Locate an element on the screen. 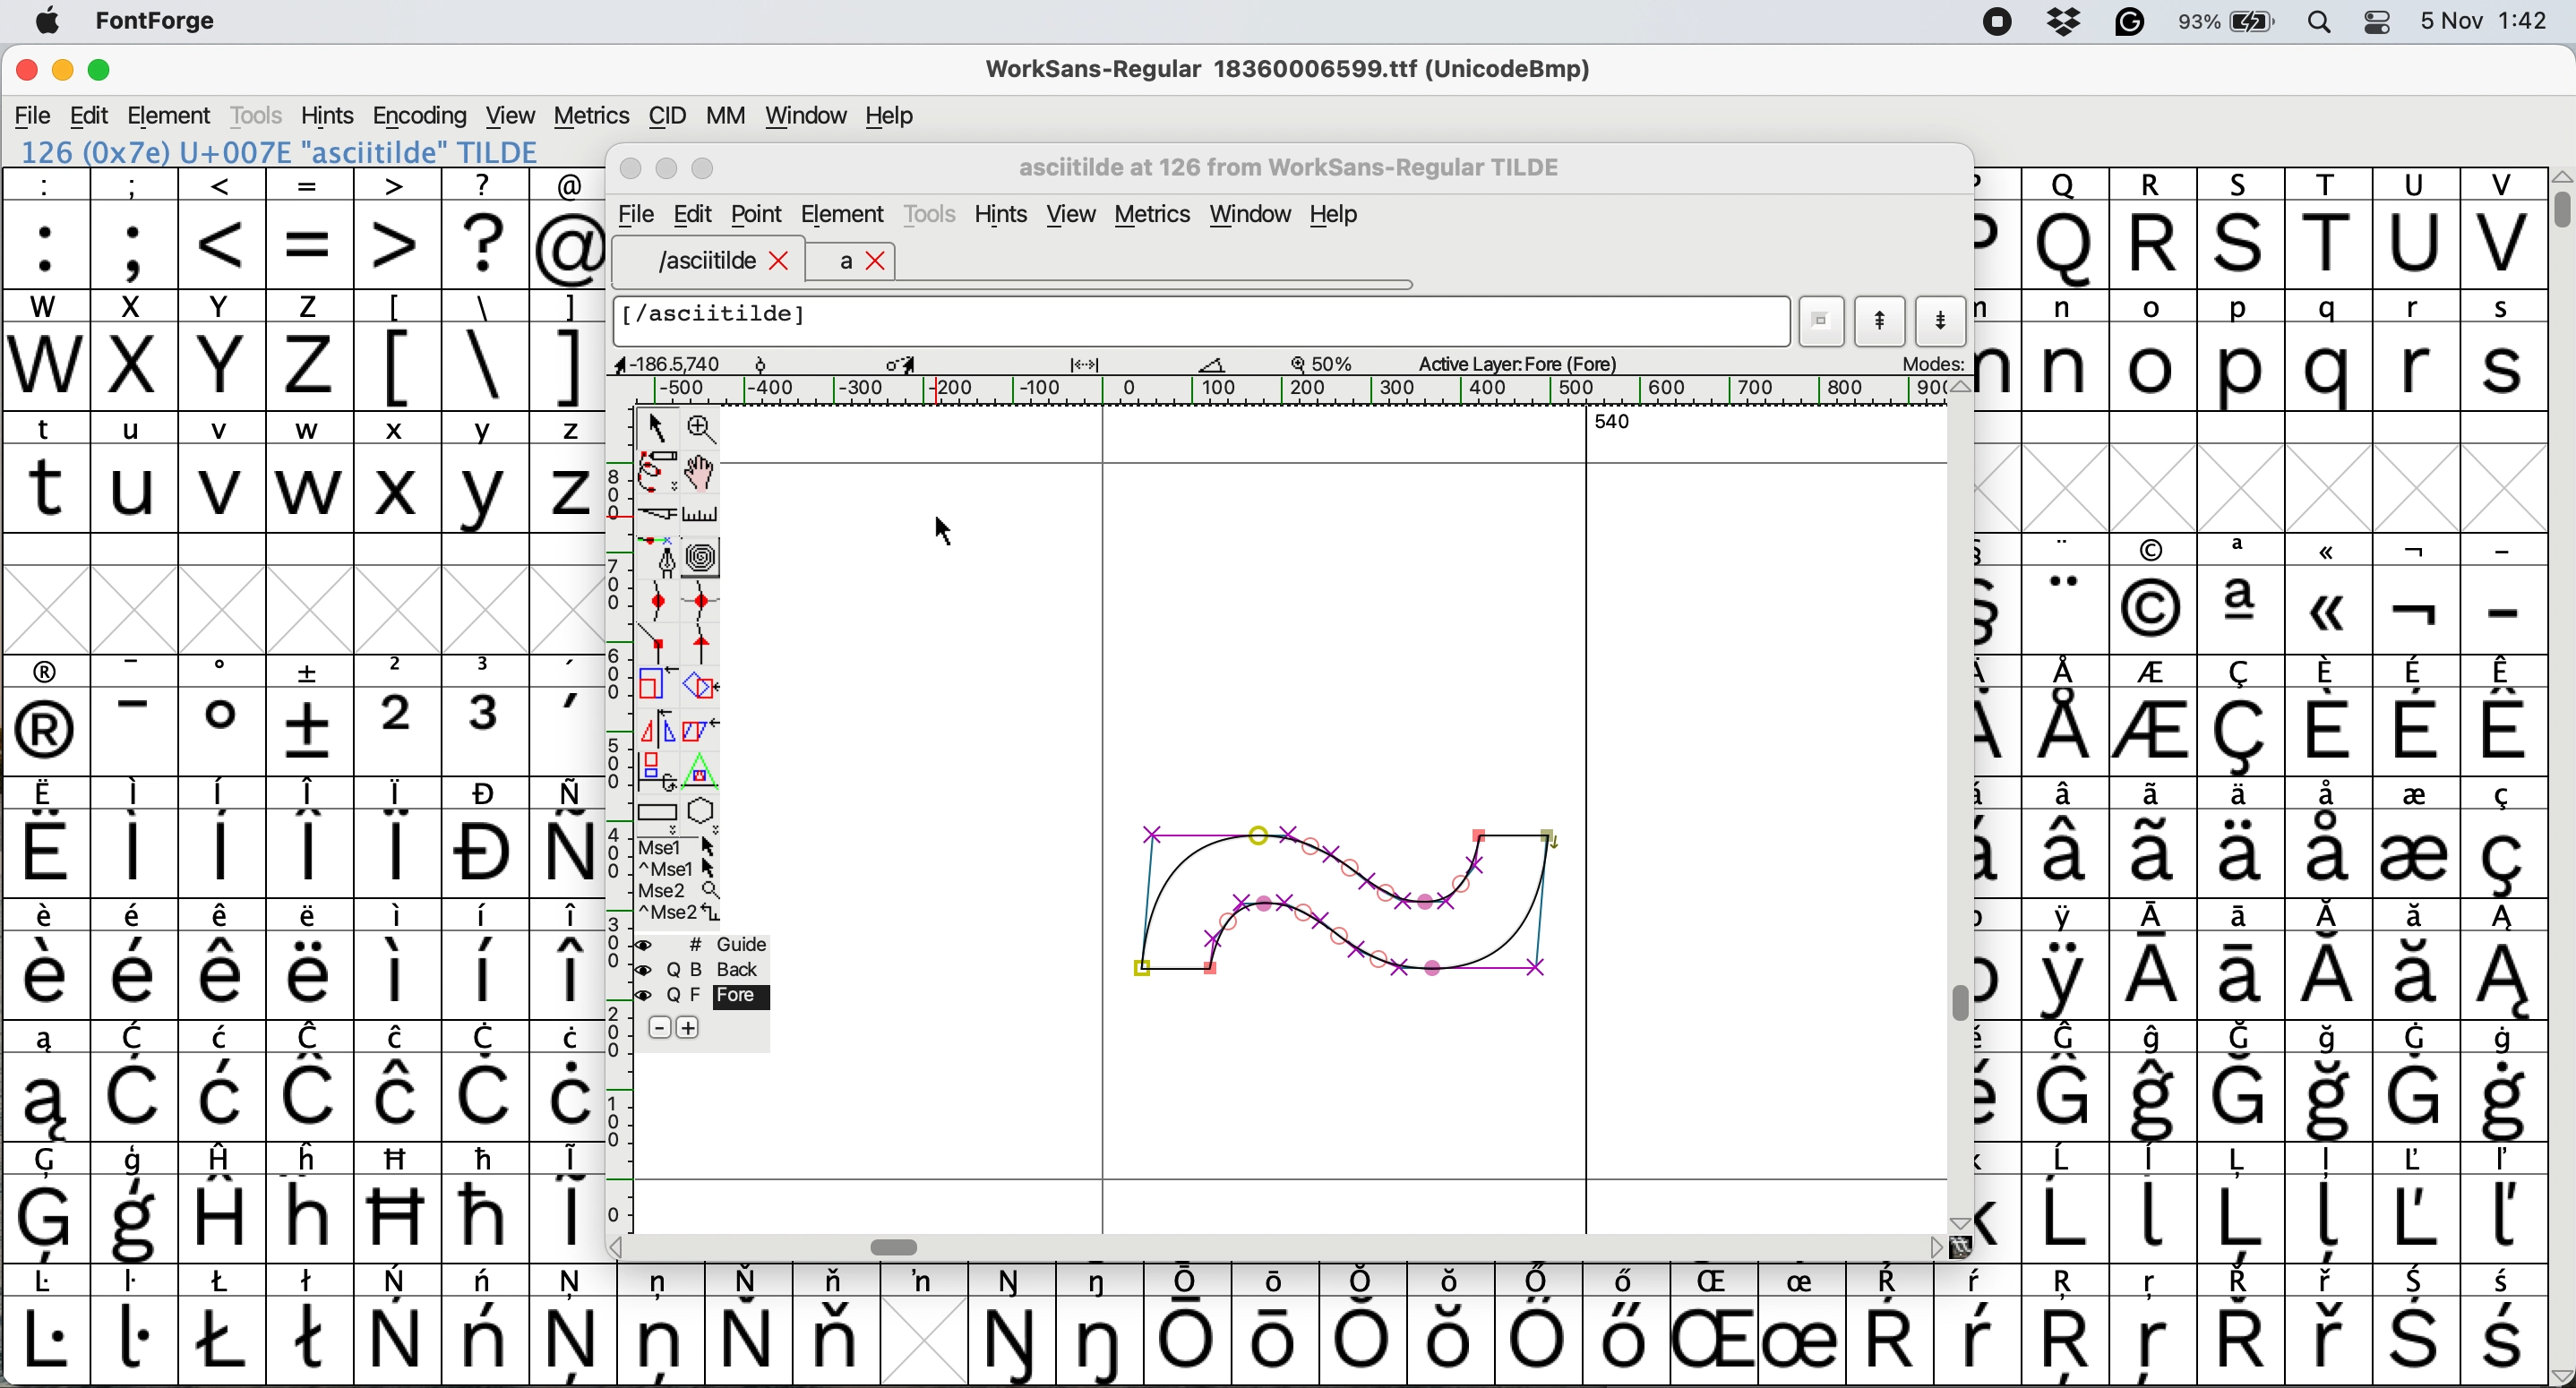 This screenshot has width=2576, height=1388. symbol is located at coordinates (2506, 715).